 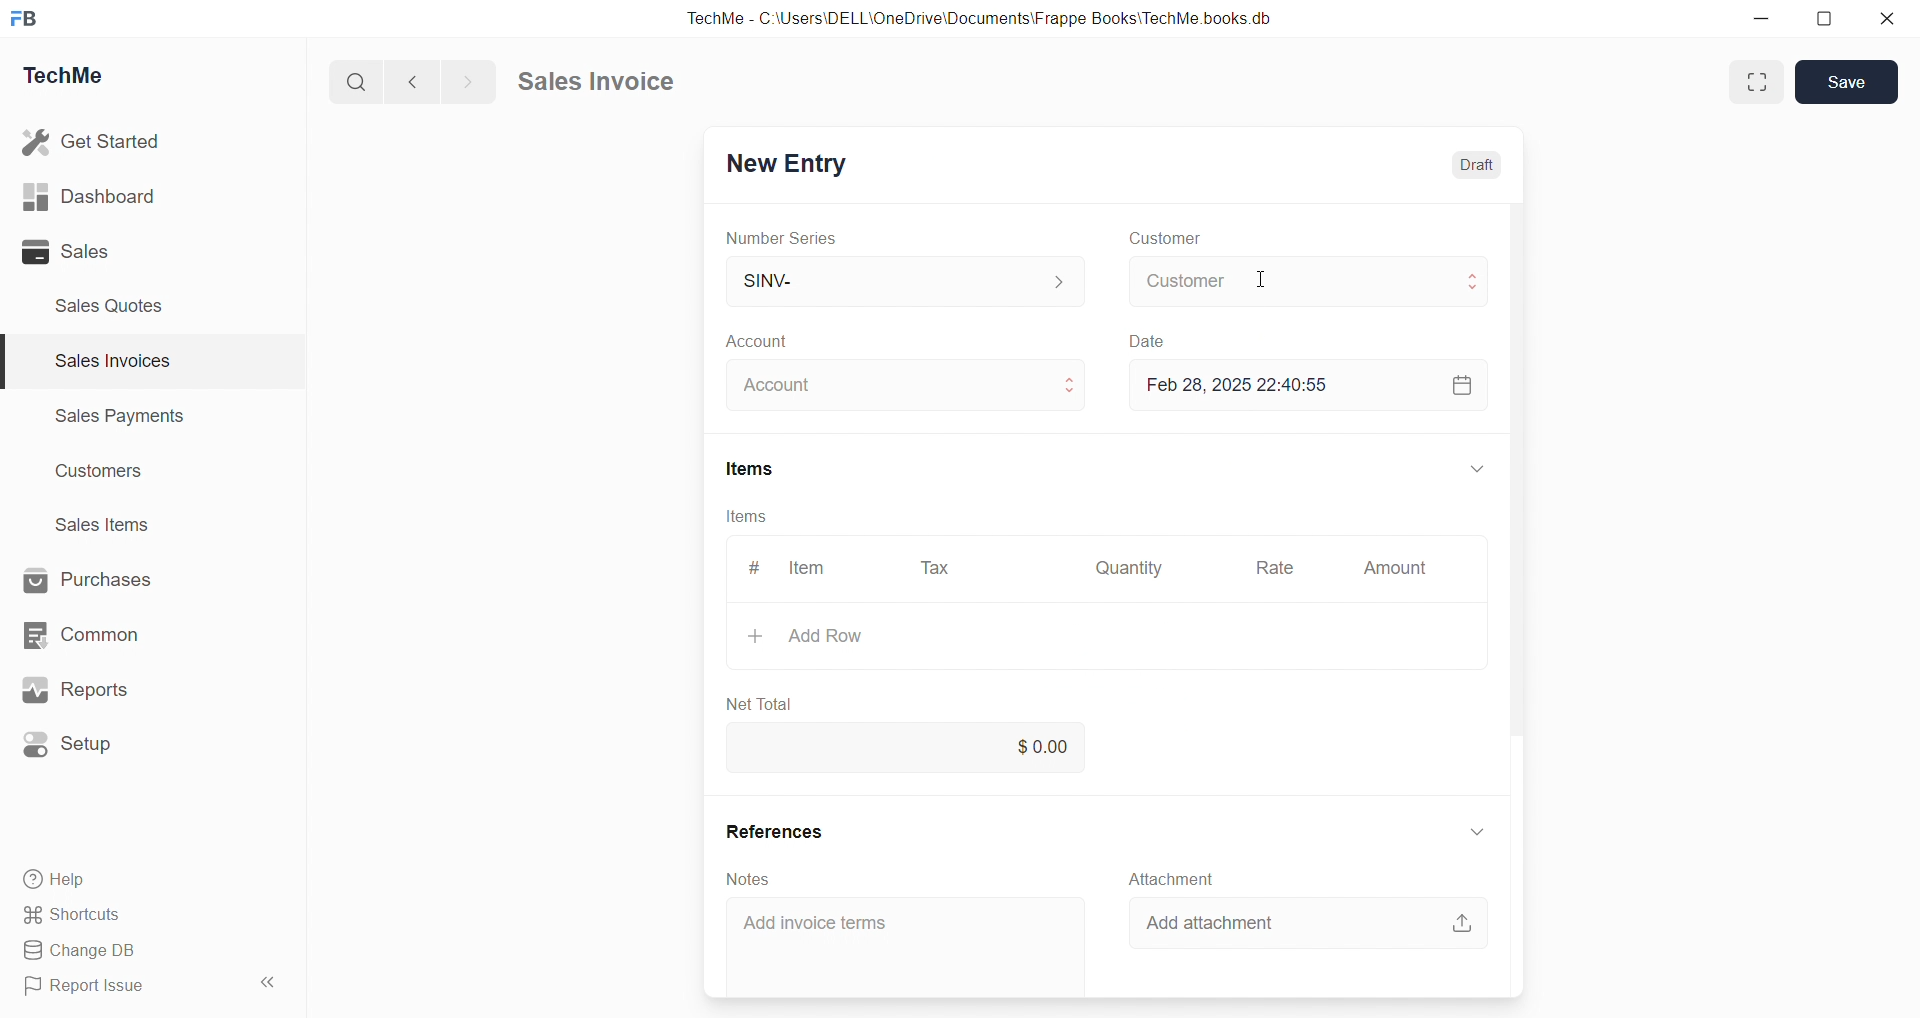 What do you see at coordinates (122, 414) in the screenshot?
I see `Sales Payments` at bounding box center [122, 414].